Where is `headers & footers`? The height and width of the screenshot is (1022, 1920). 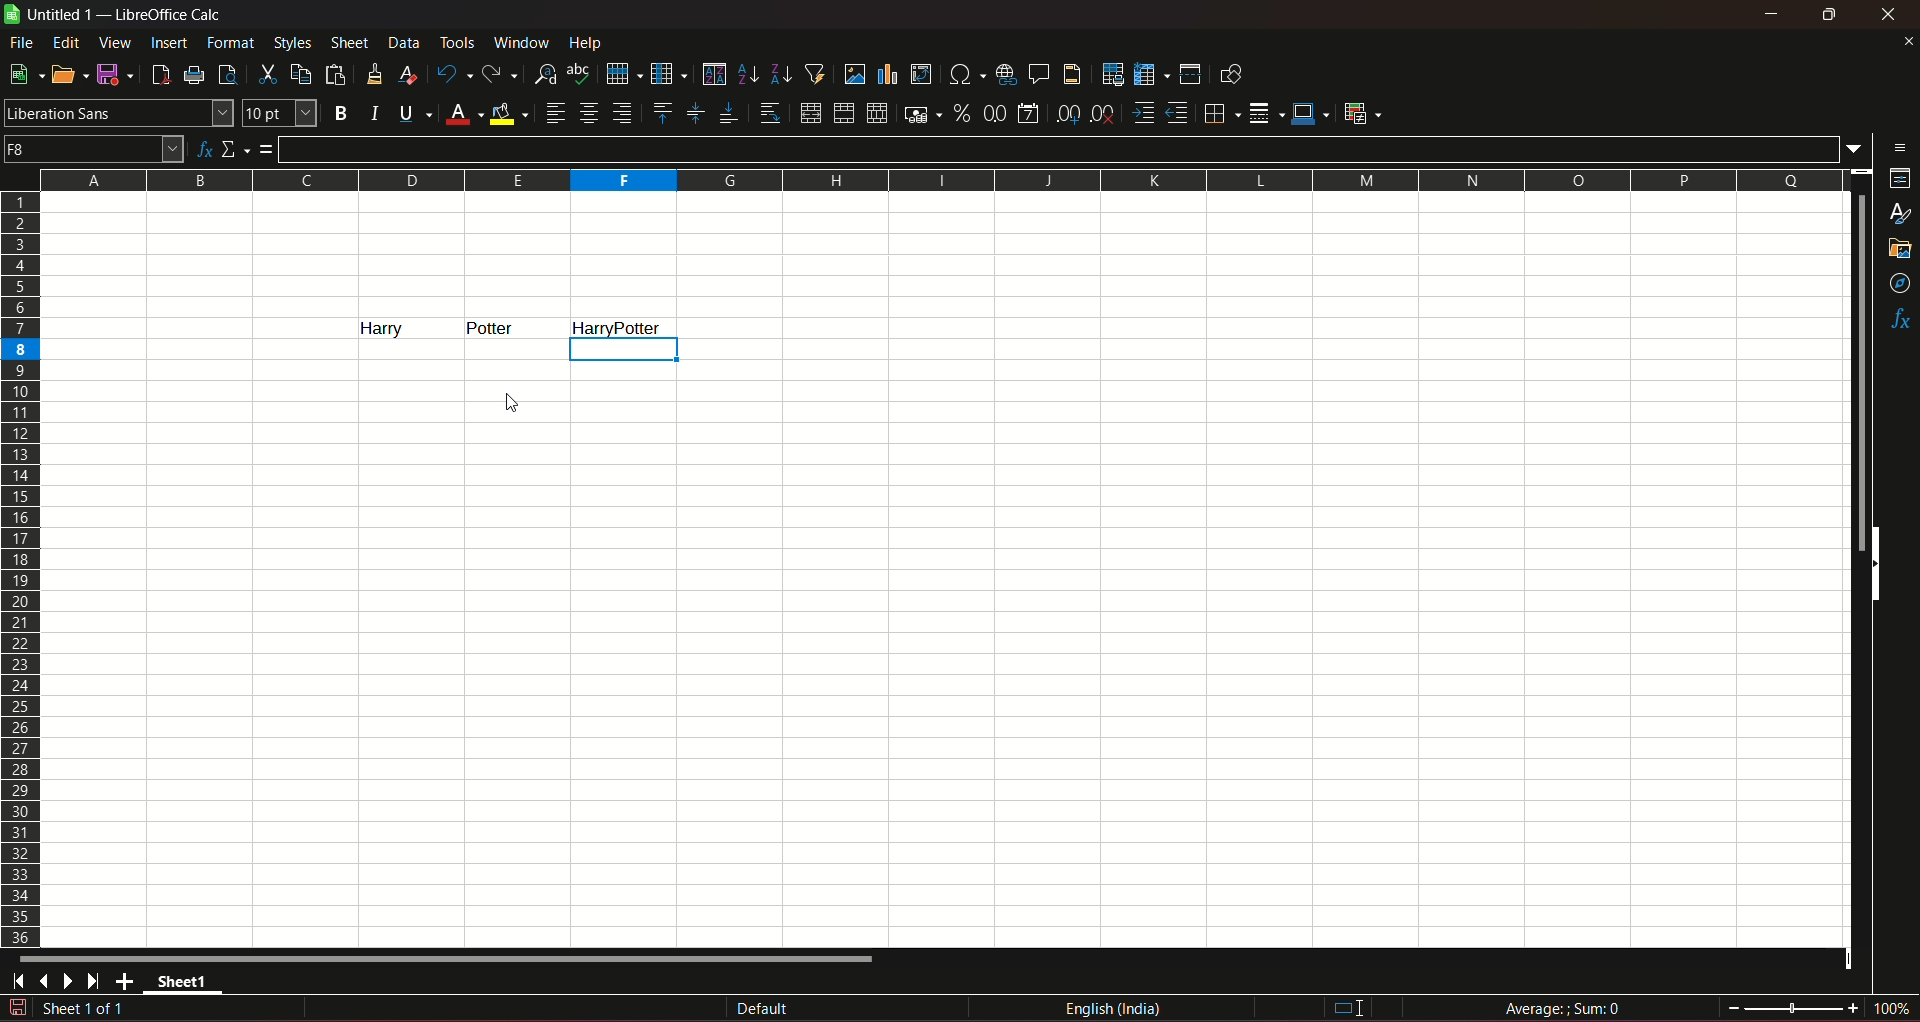 headers & footers is located at coordinates (1071, 73).